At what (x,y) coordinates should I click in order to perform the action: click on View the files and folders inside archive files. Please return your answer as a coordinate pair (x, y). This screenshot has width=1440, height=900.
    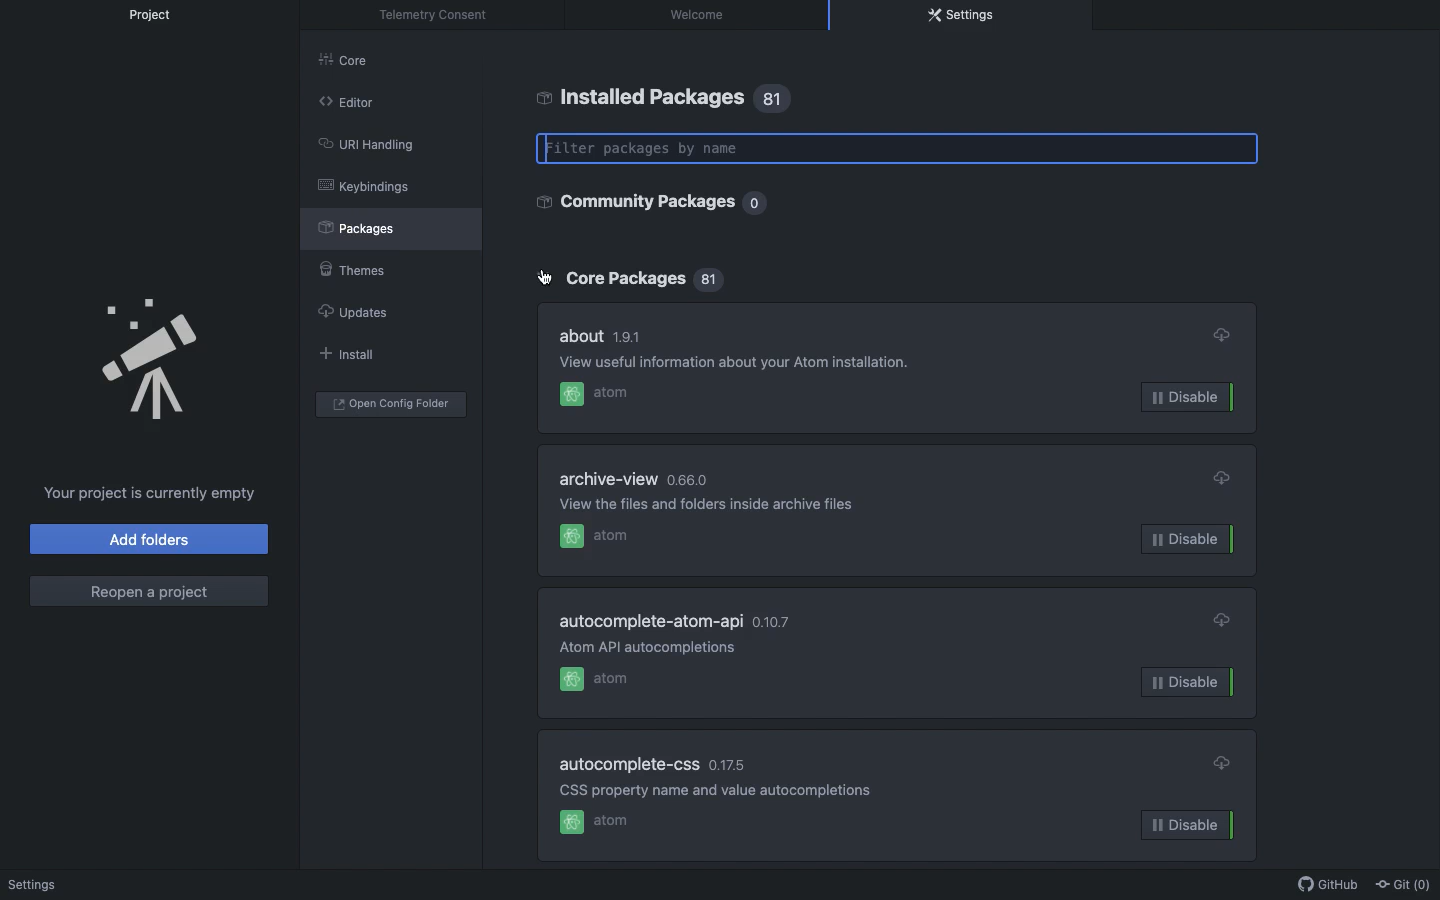
    Looking at the image, I should click on (709, 504).